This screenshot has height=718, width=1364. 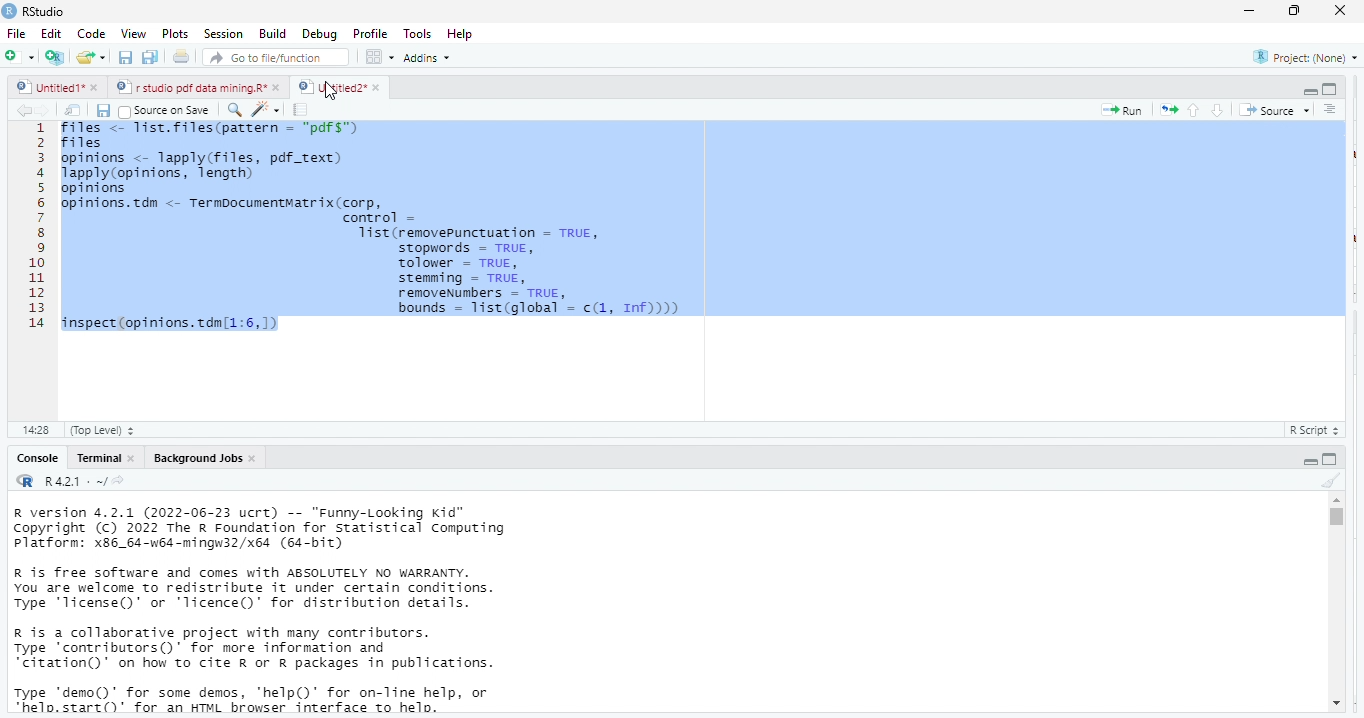 What do you see at coordinates (168, 110) in the screenshot?
I see `source on save` at bounding box center [168, 110].